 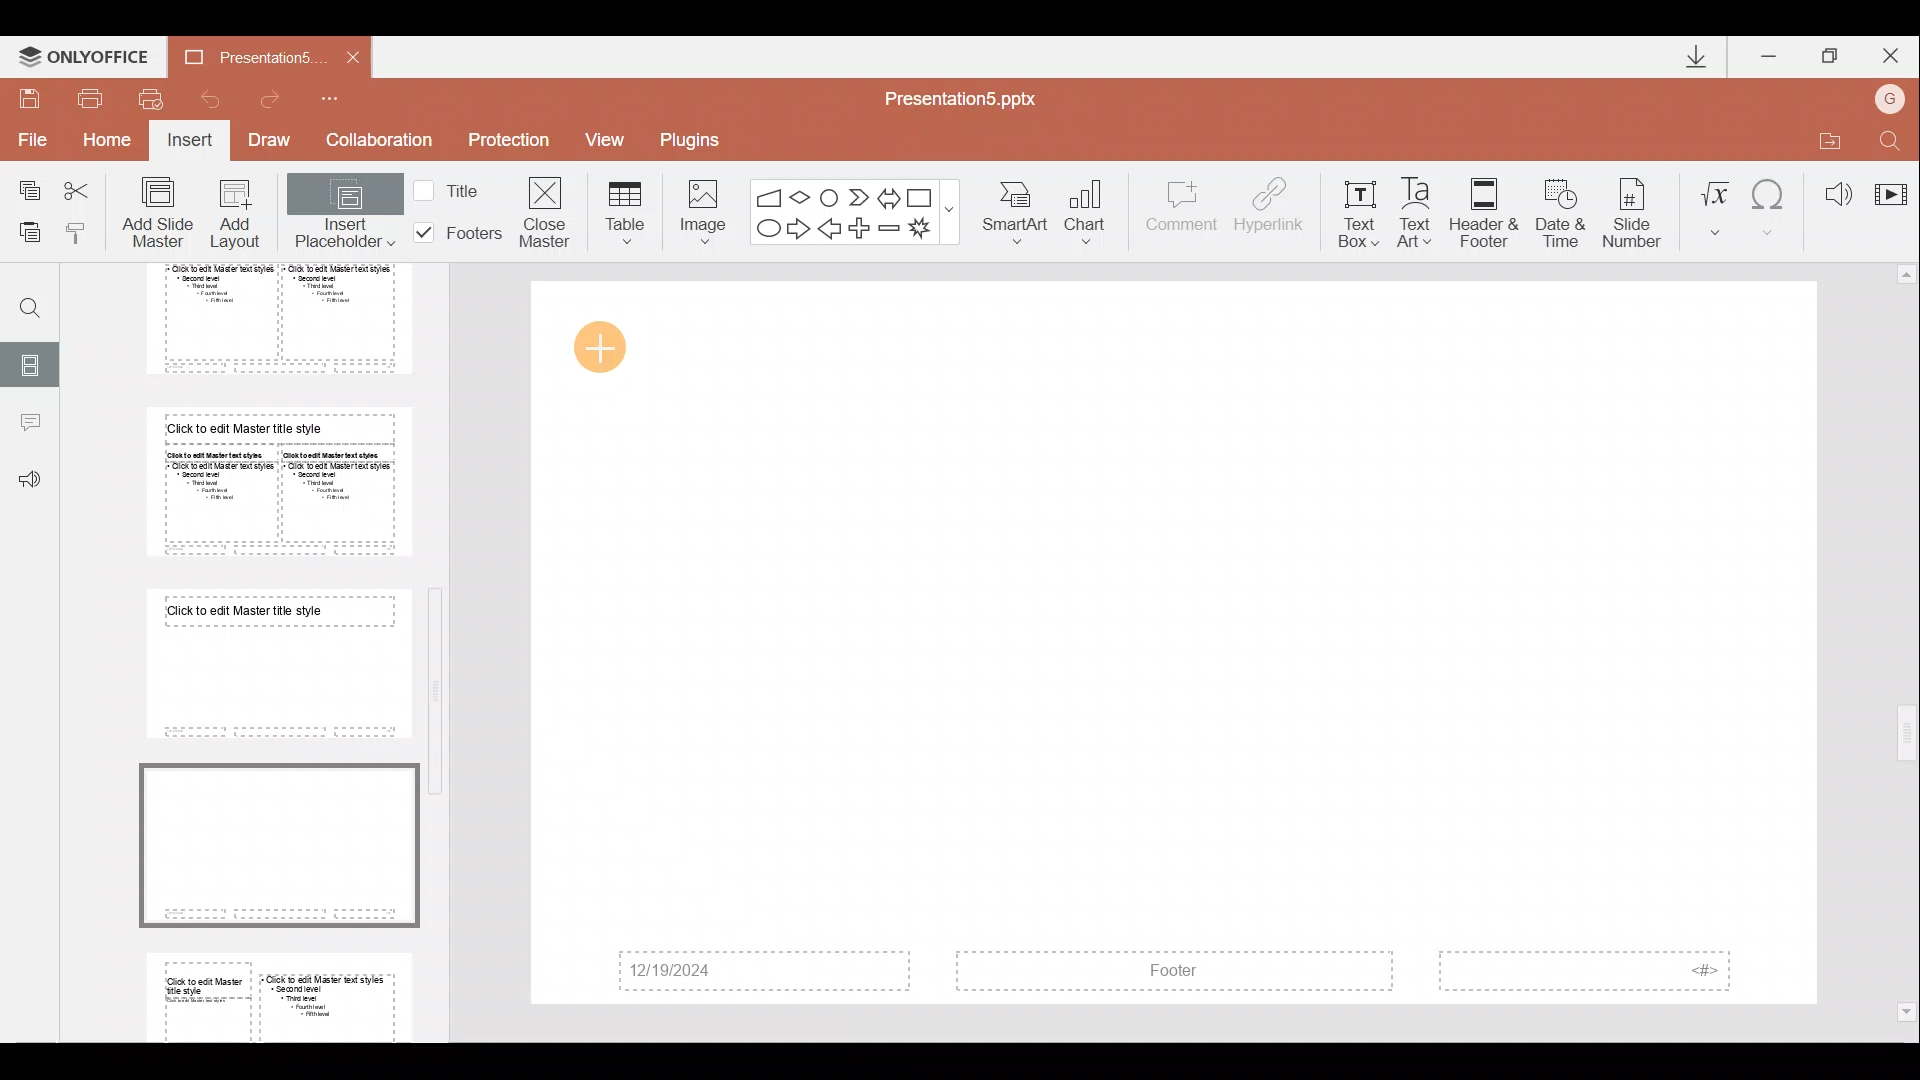 What do you see at coordinates (239, 56) in the screenshot?
I see `Document name` at bounding box center [239, 56].